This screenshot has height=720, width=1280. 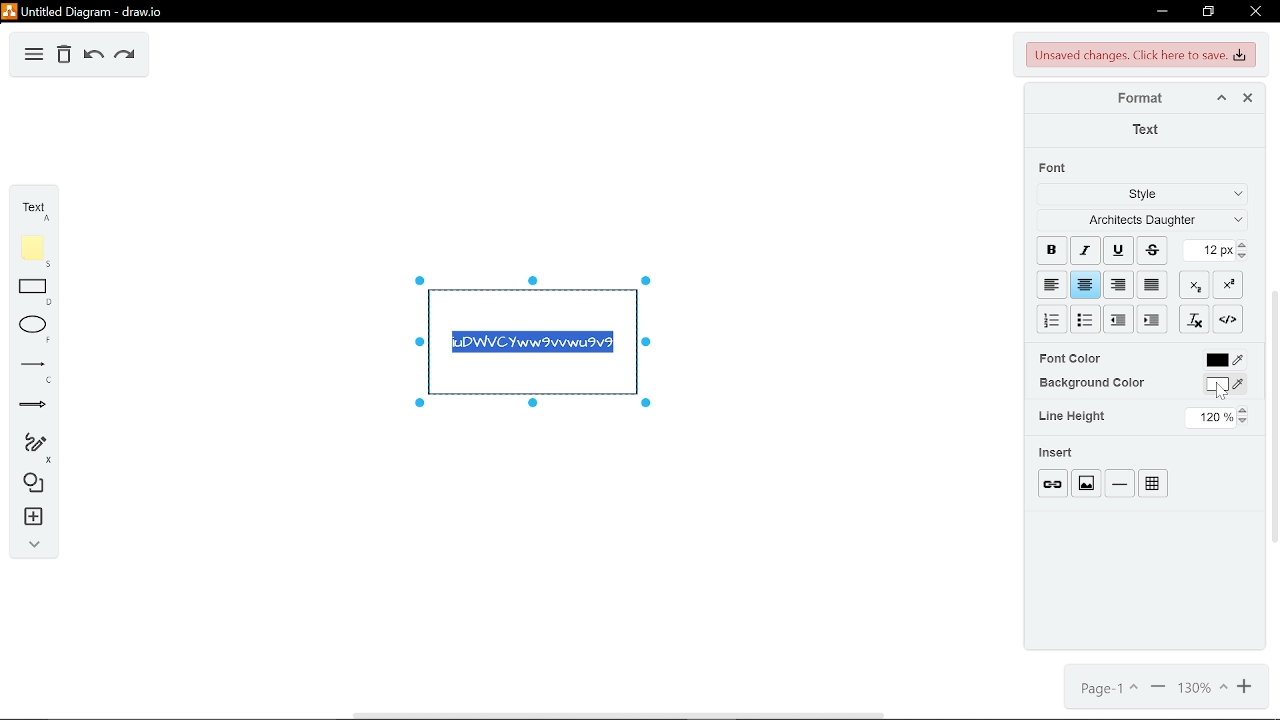 I want to click on subscript, so click(x=1197, y=284).